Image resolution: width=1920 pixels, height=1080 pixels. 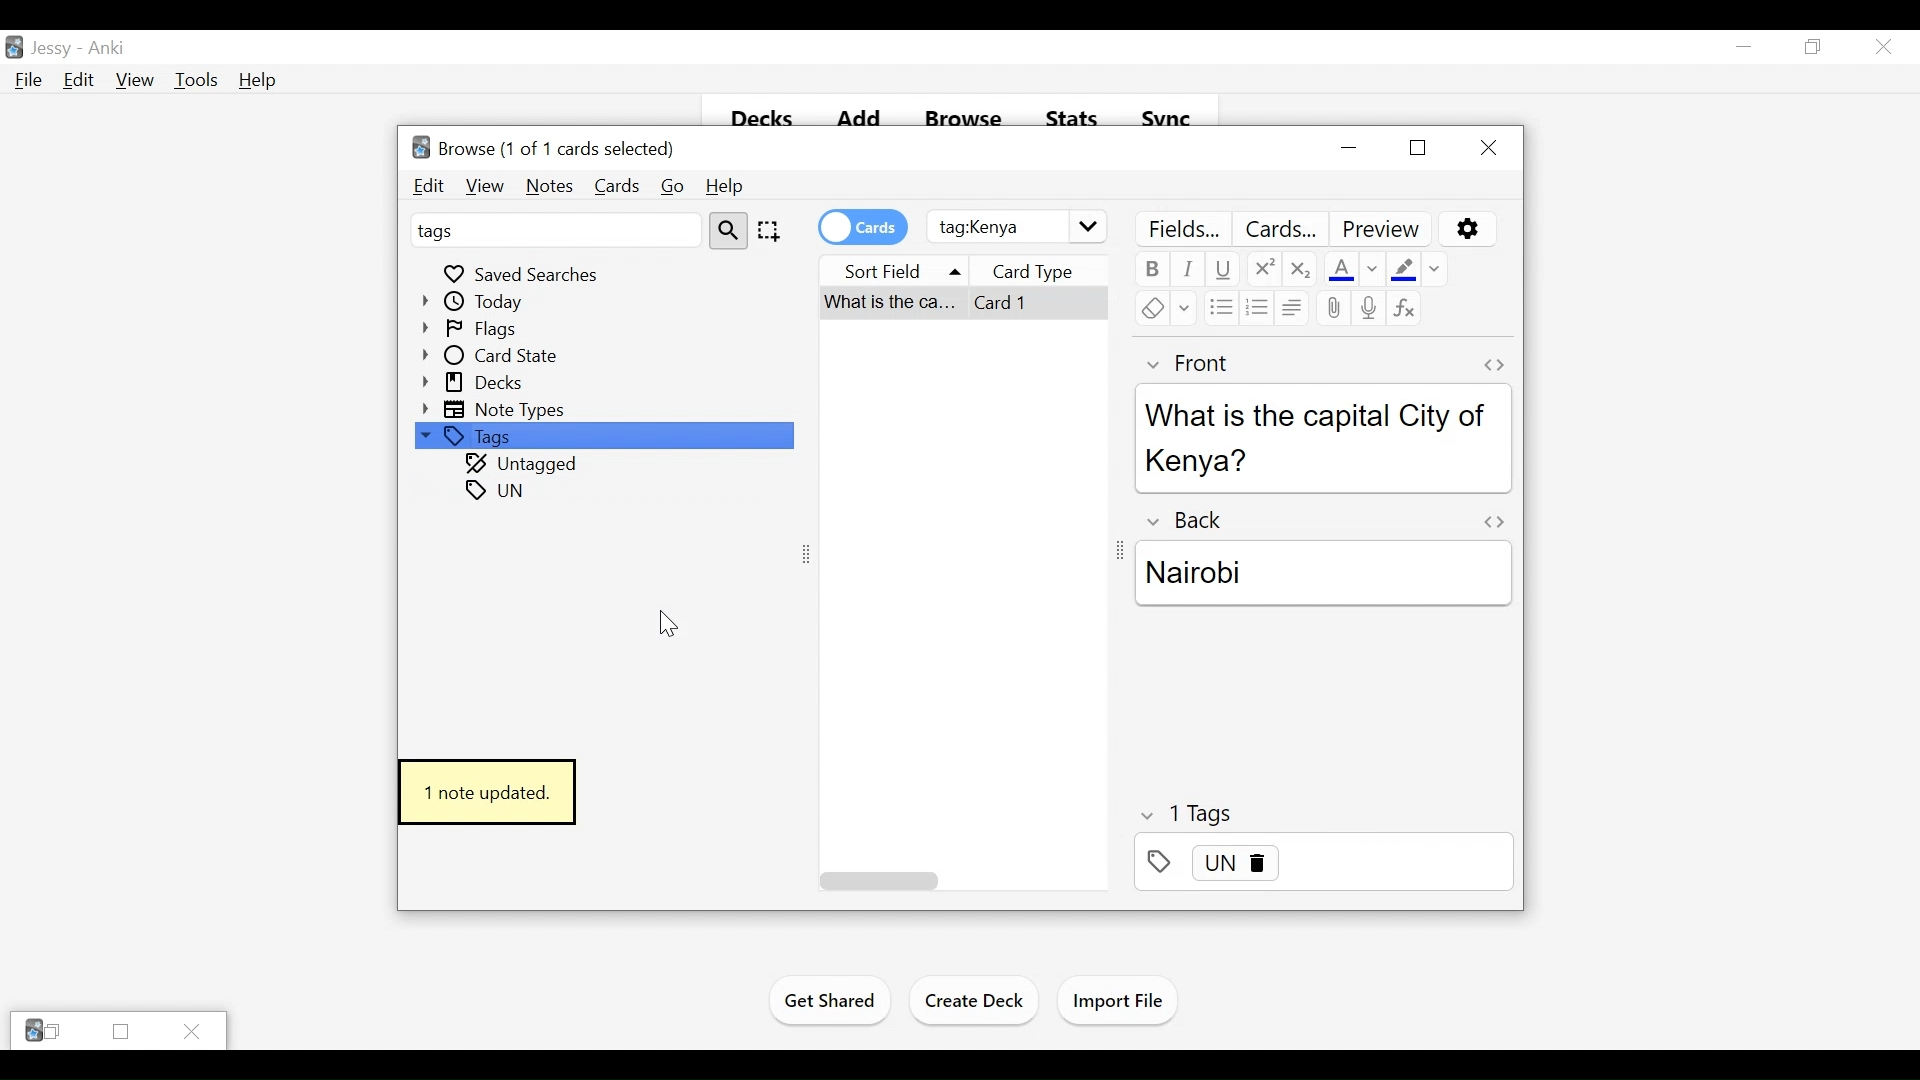 What do you see at coordinates (1151, 308) in the screenshot?
I see `Remove Formatting` at bounding box center [1151, 308].